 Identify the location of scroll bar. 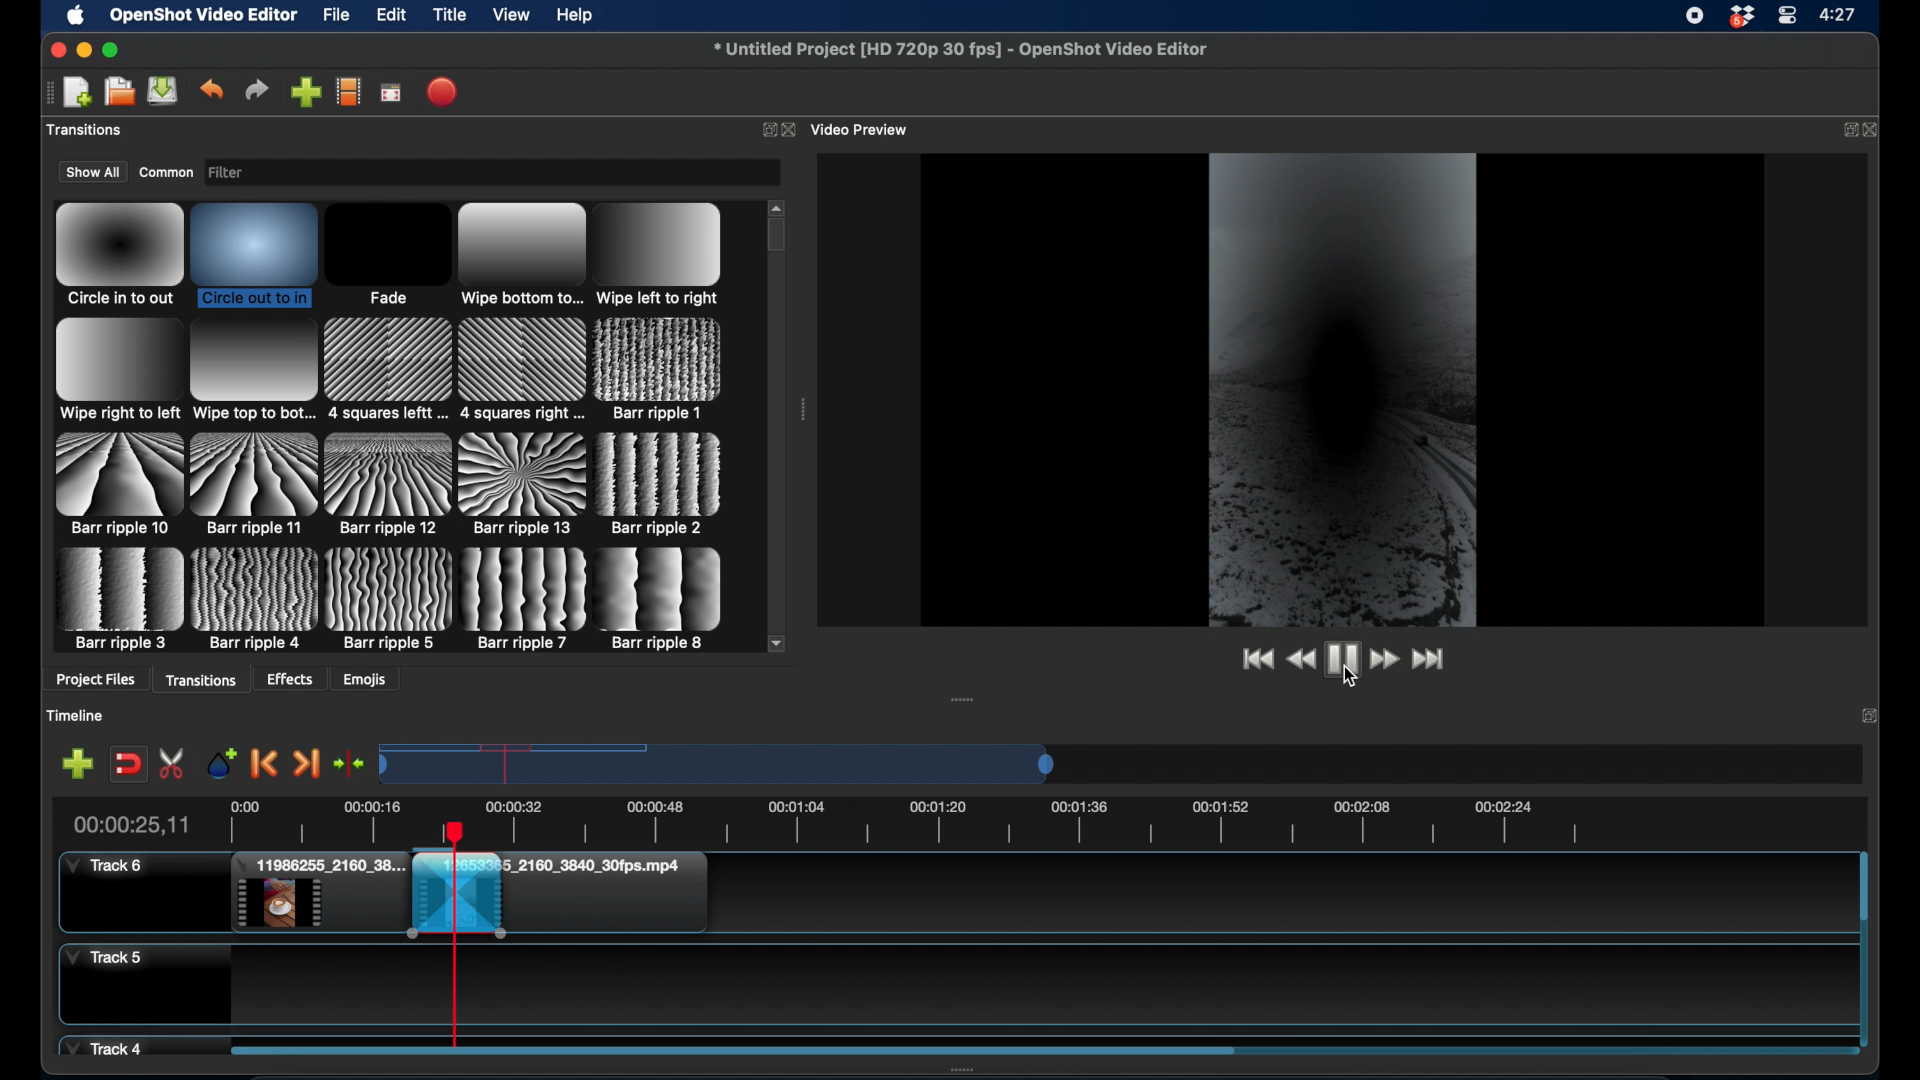
(732, 1049).